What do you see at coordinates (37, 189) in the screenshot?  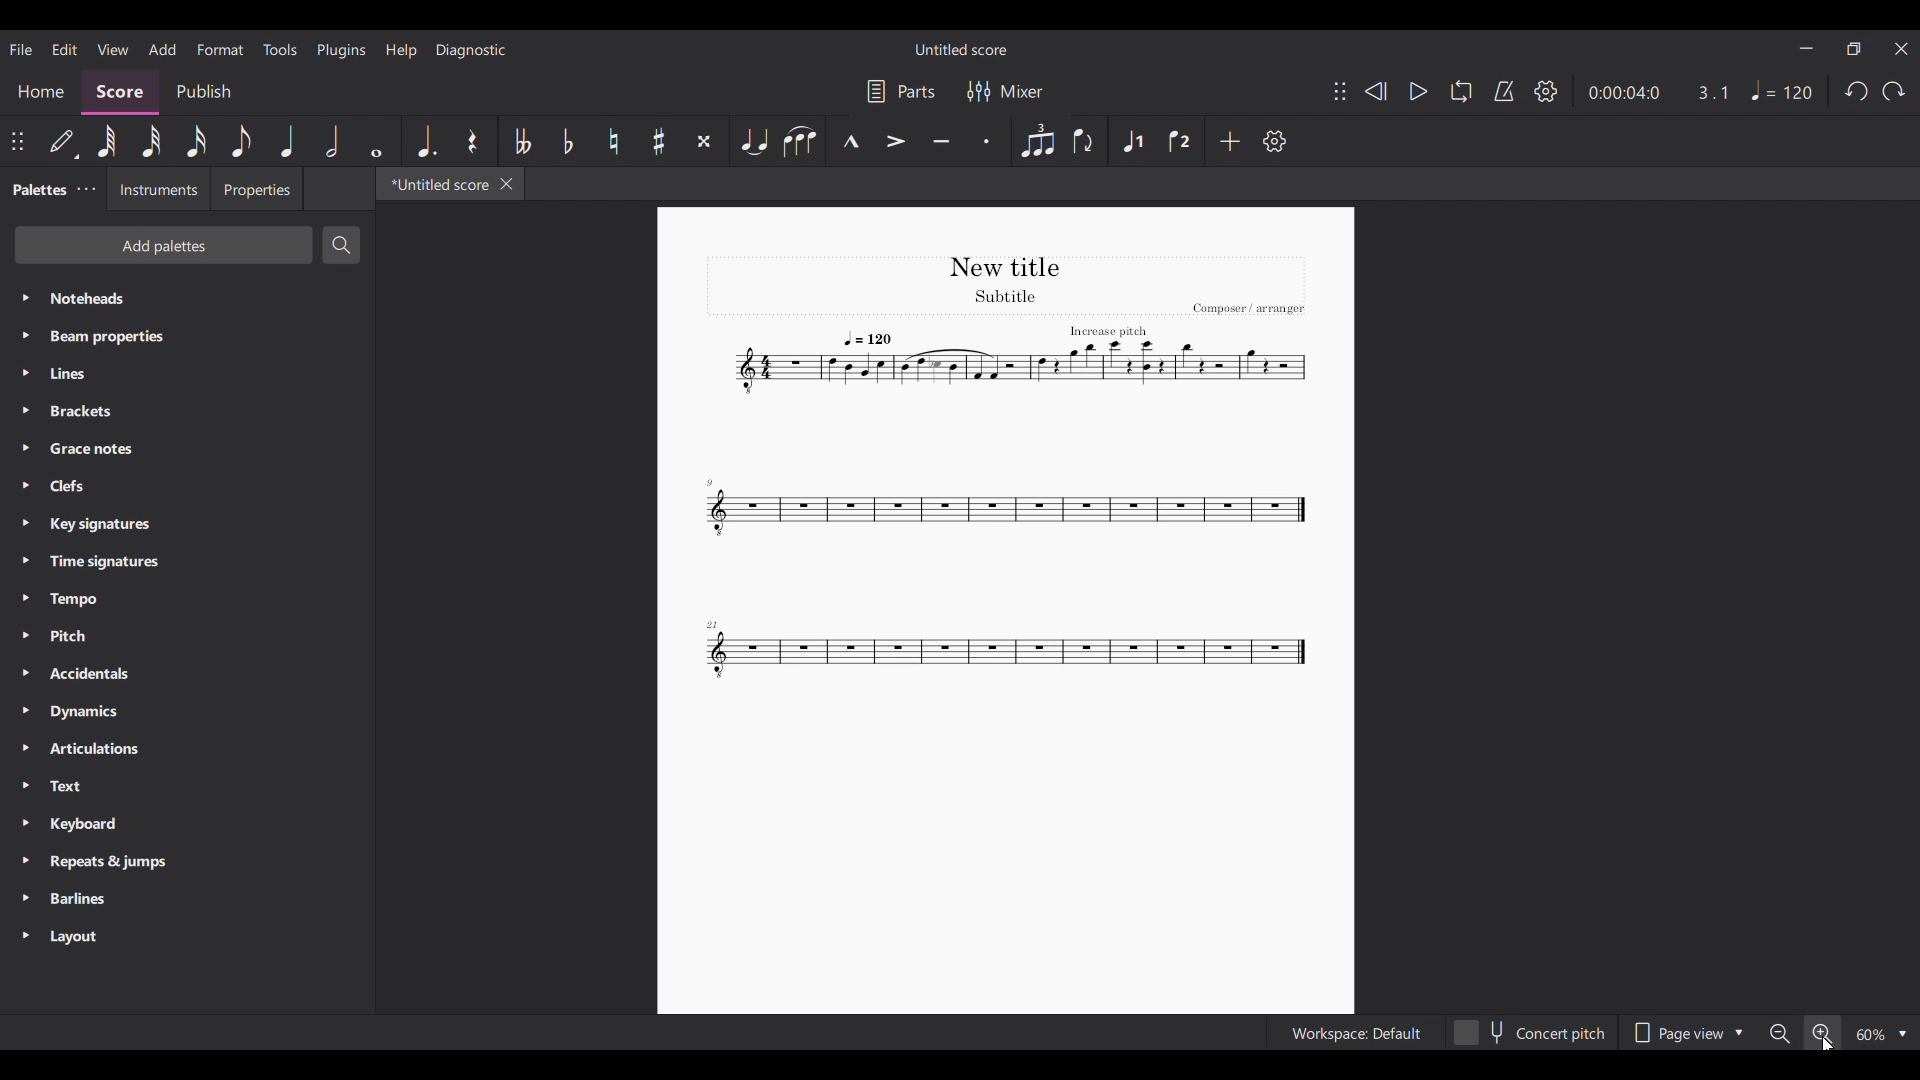 I see `Palettes` at bounding box center [37, 189].